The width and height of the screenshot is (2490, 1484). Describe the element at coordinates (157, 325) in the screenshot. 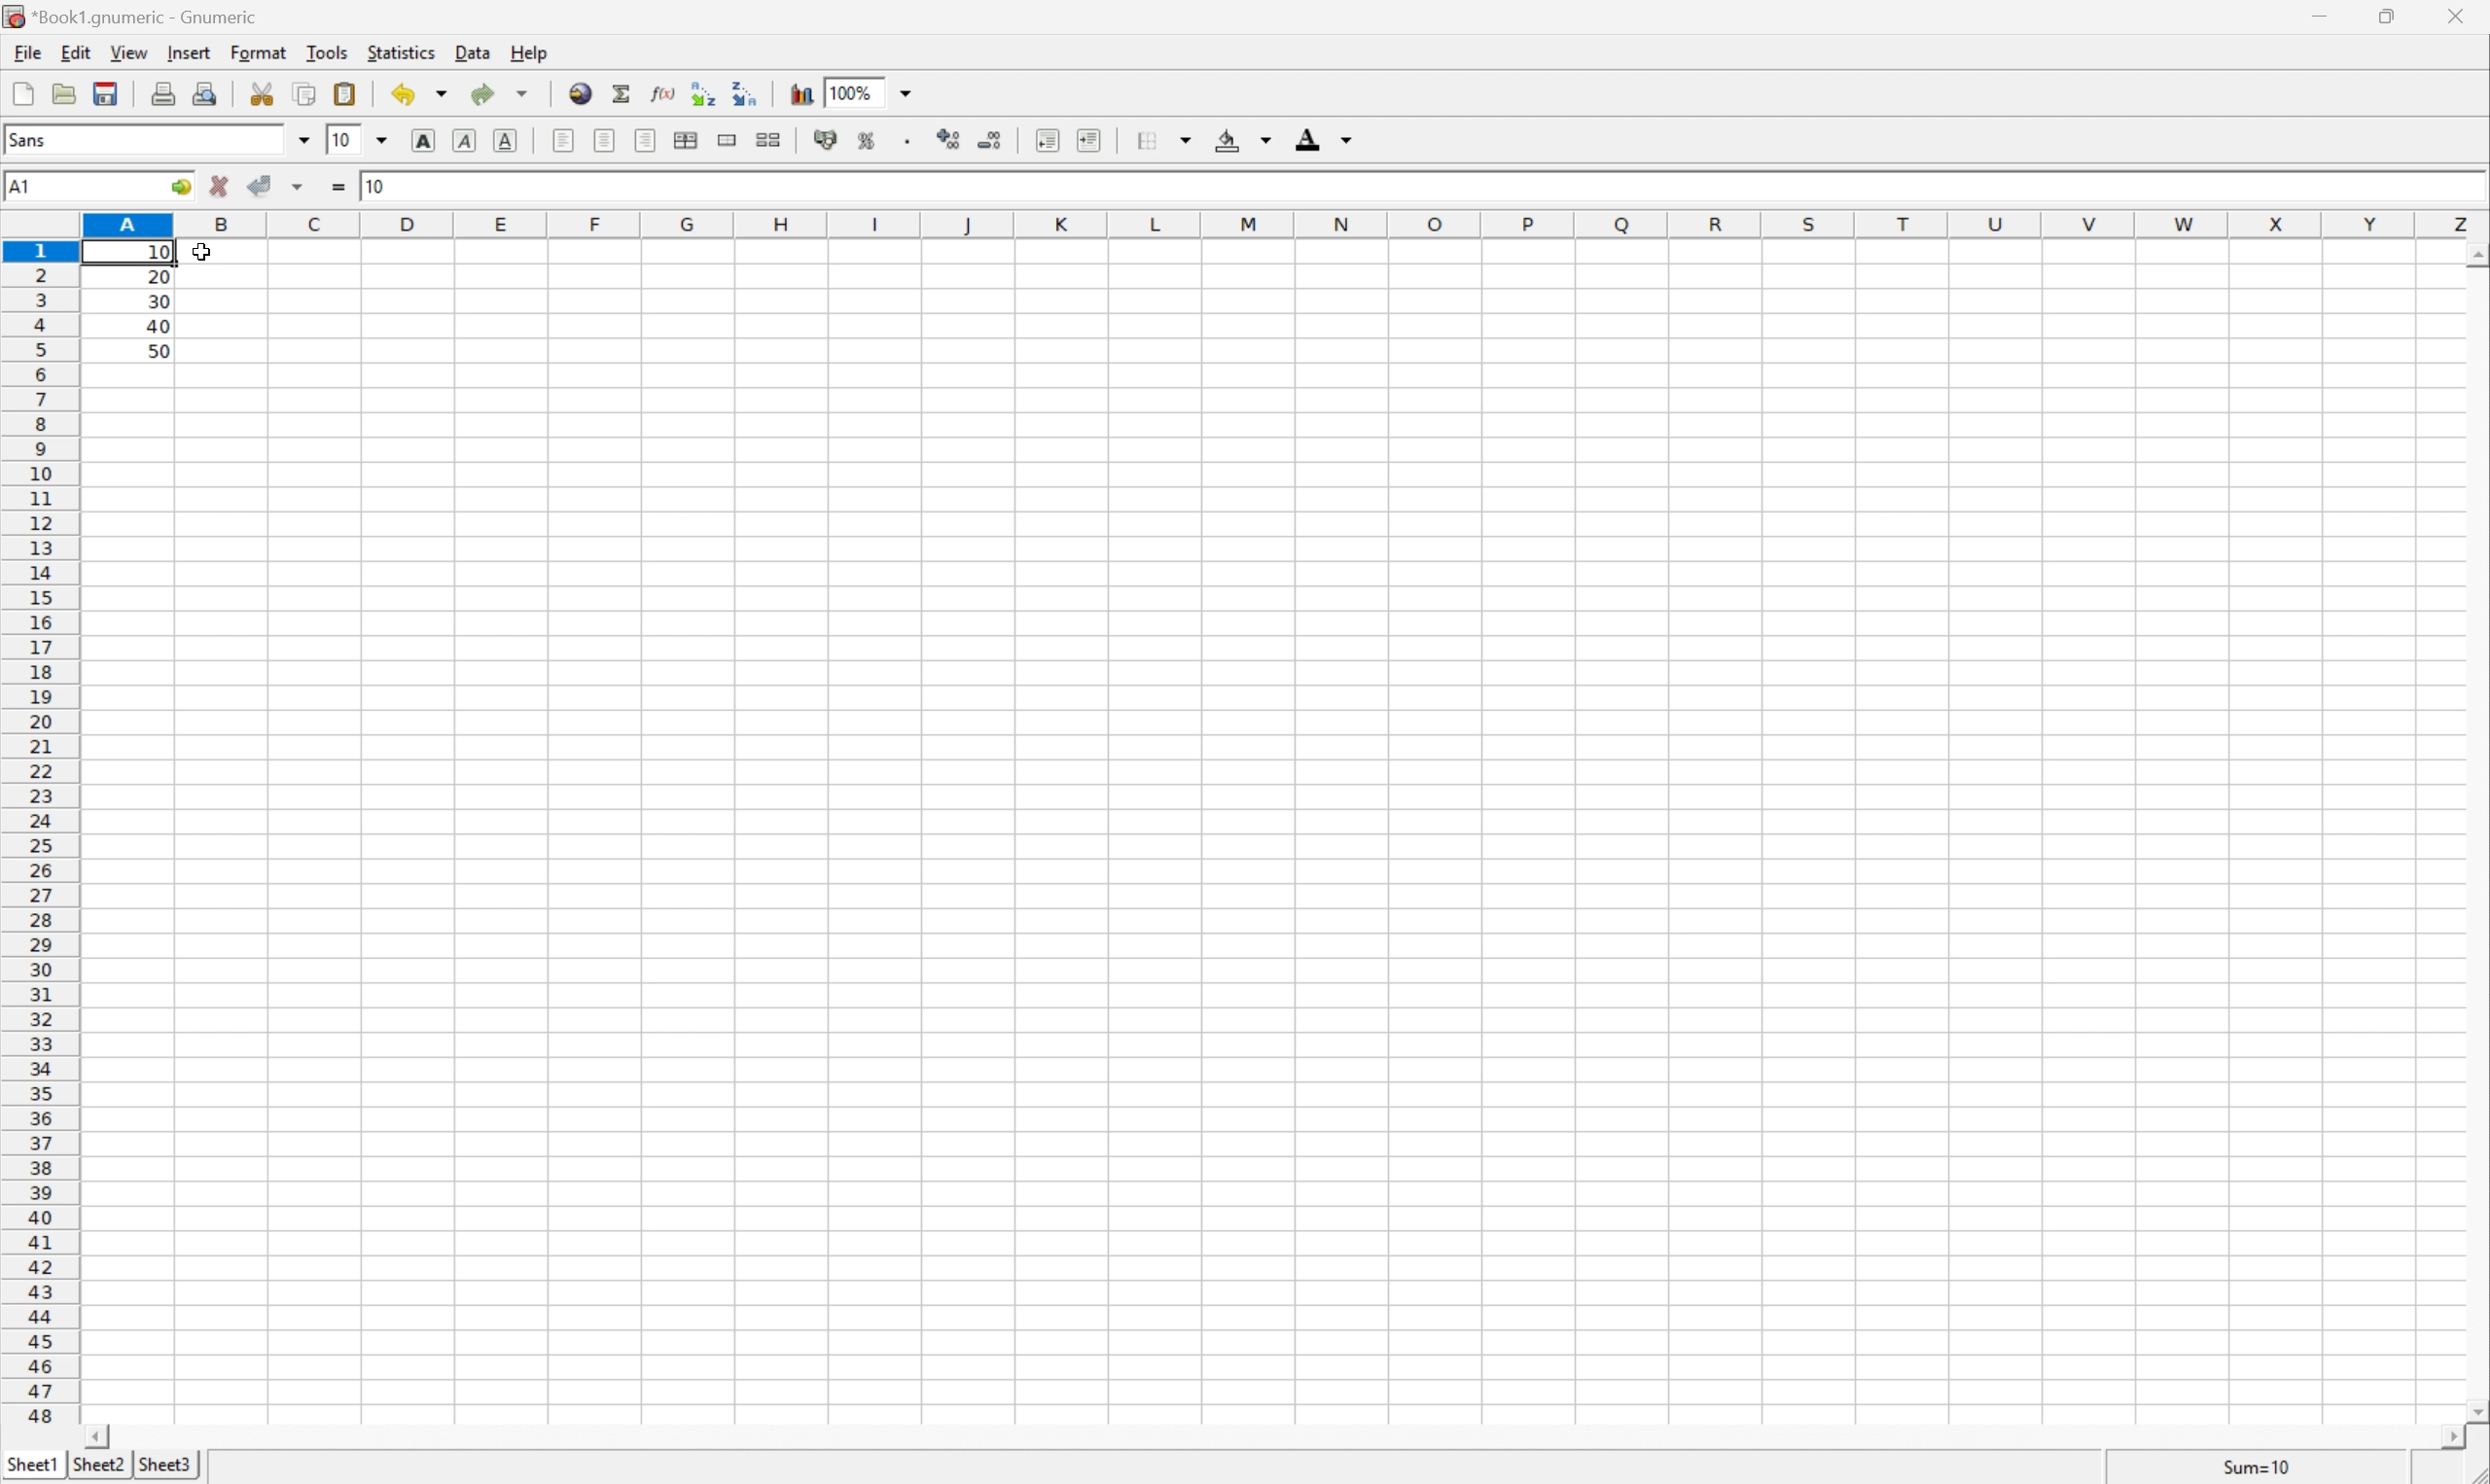

I see `40` at that location.